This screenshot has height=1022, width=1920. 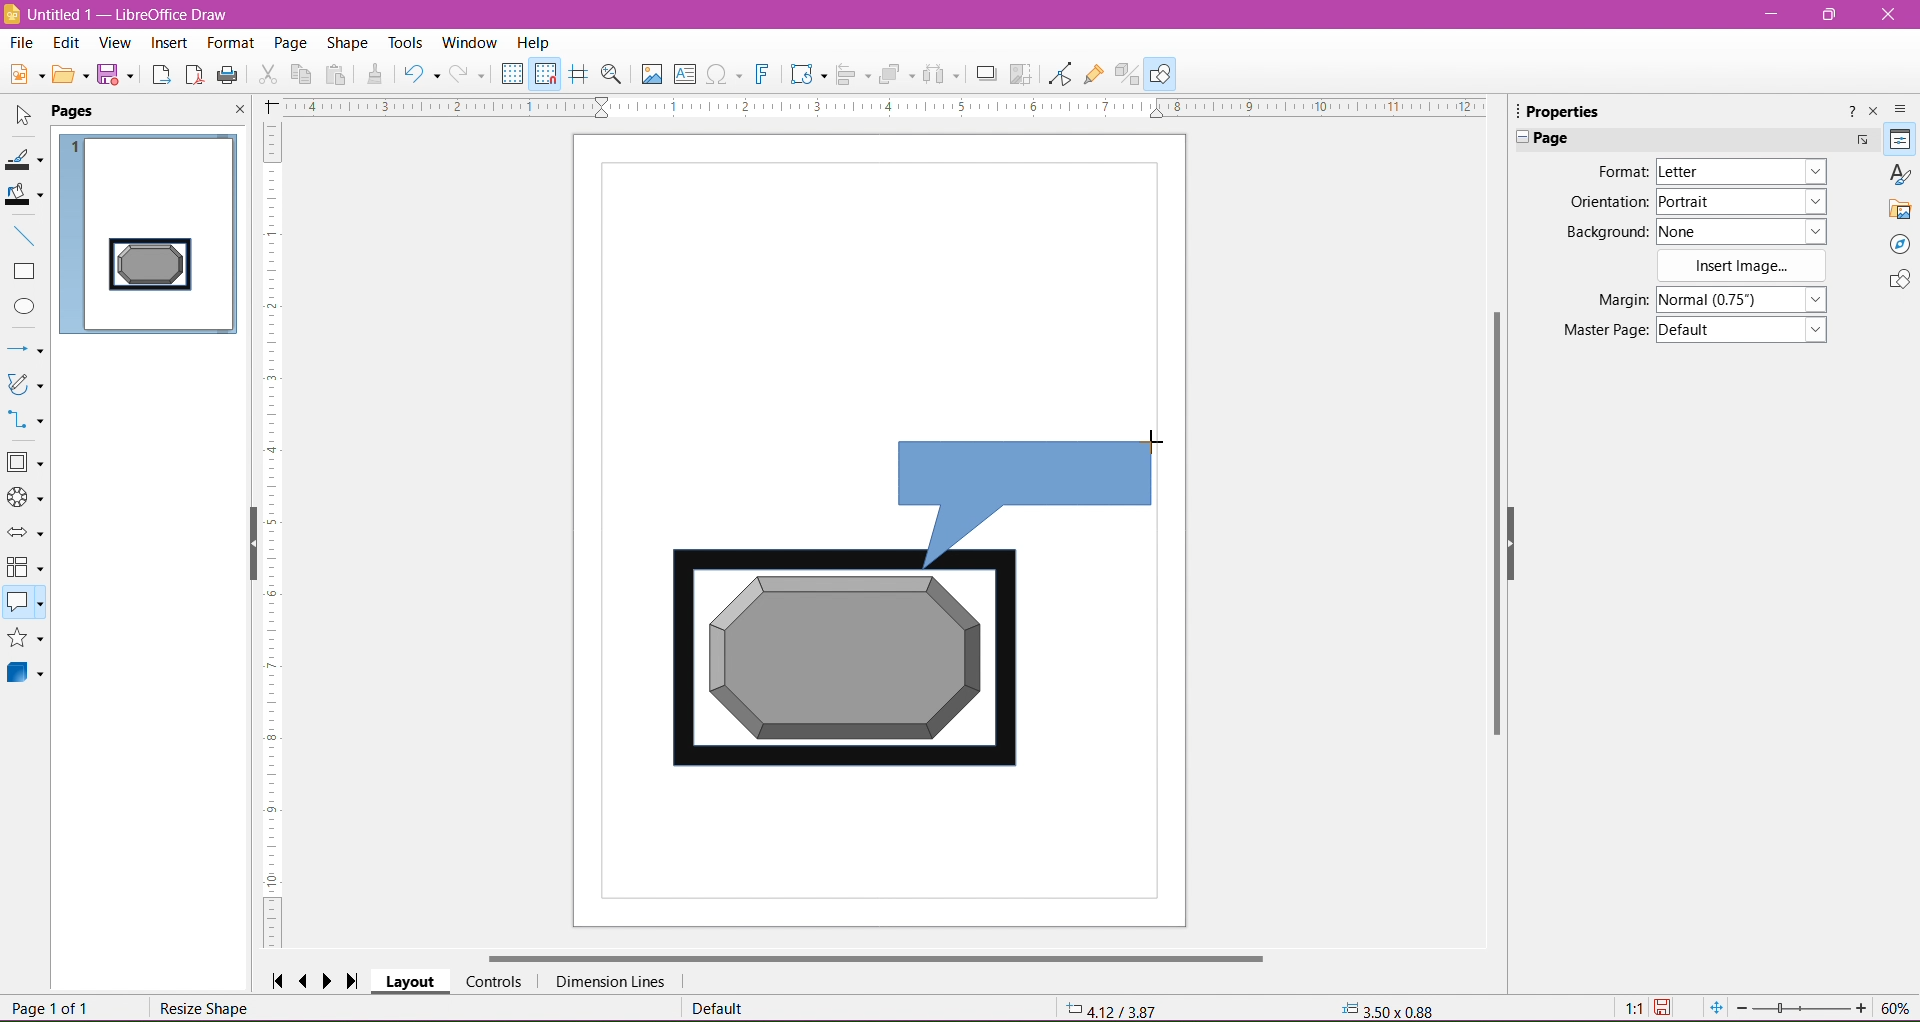 I want to click on Pages, so click(x=77, y=112).